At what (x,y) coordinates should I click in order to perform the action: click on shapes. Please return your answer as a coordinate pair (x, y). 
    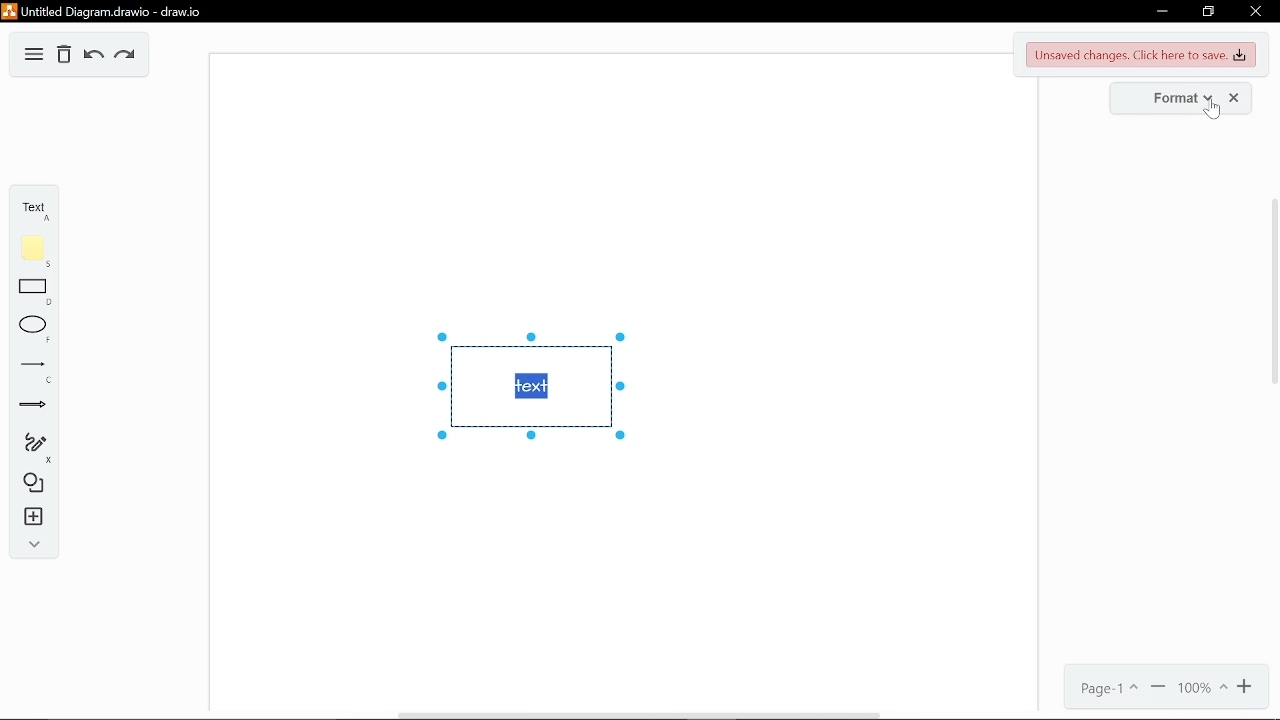
    Looking at the image, I should click on (29, 484).